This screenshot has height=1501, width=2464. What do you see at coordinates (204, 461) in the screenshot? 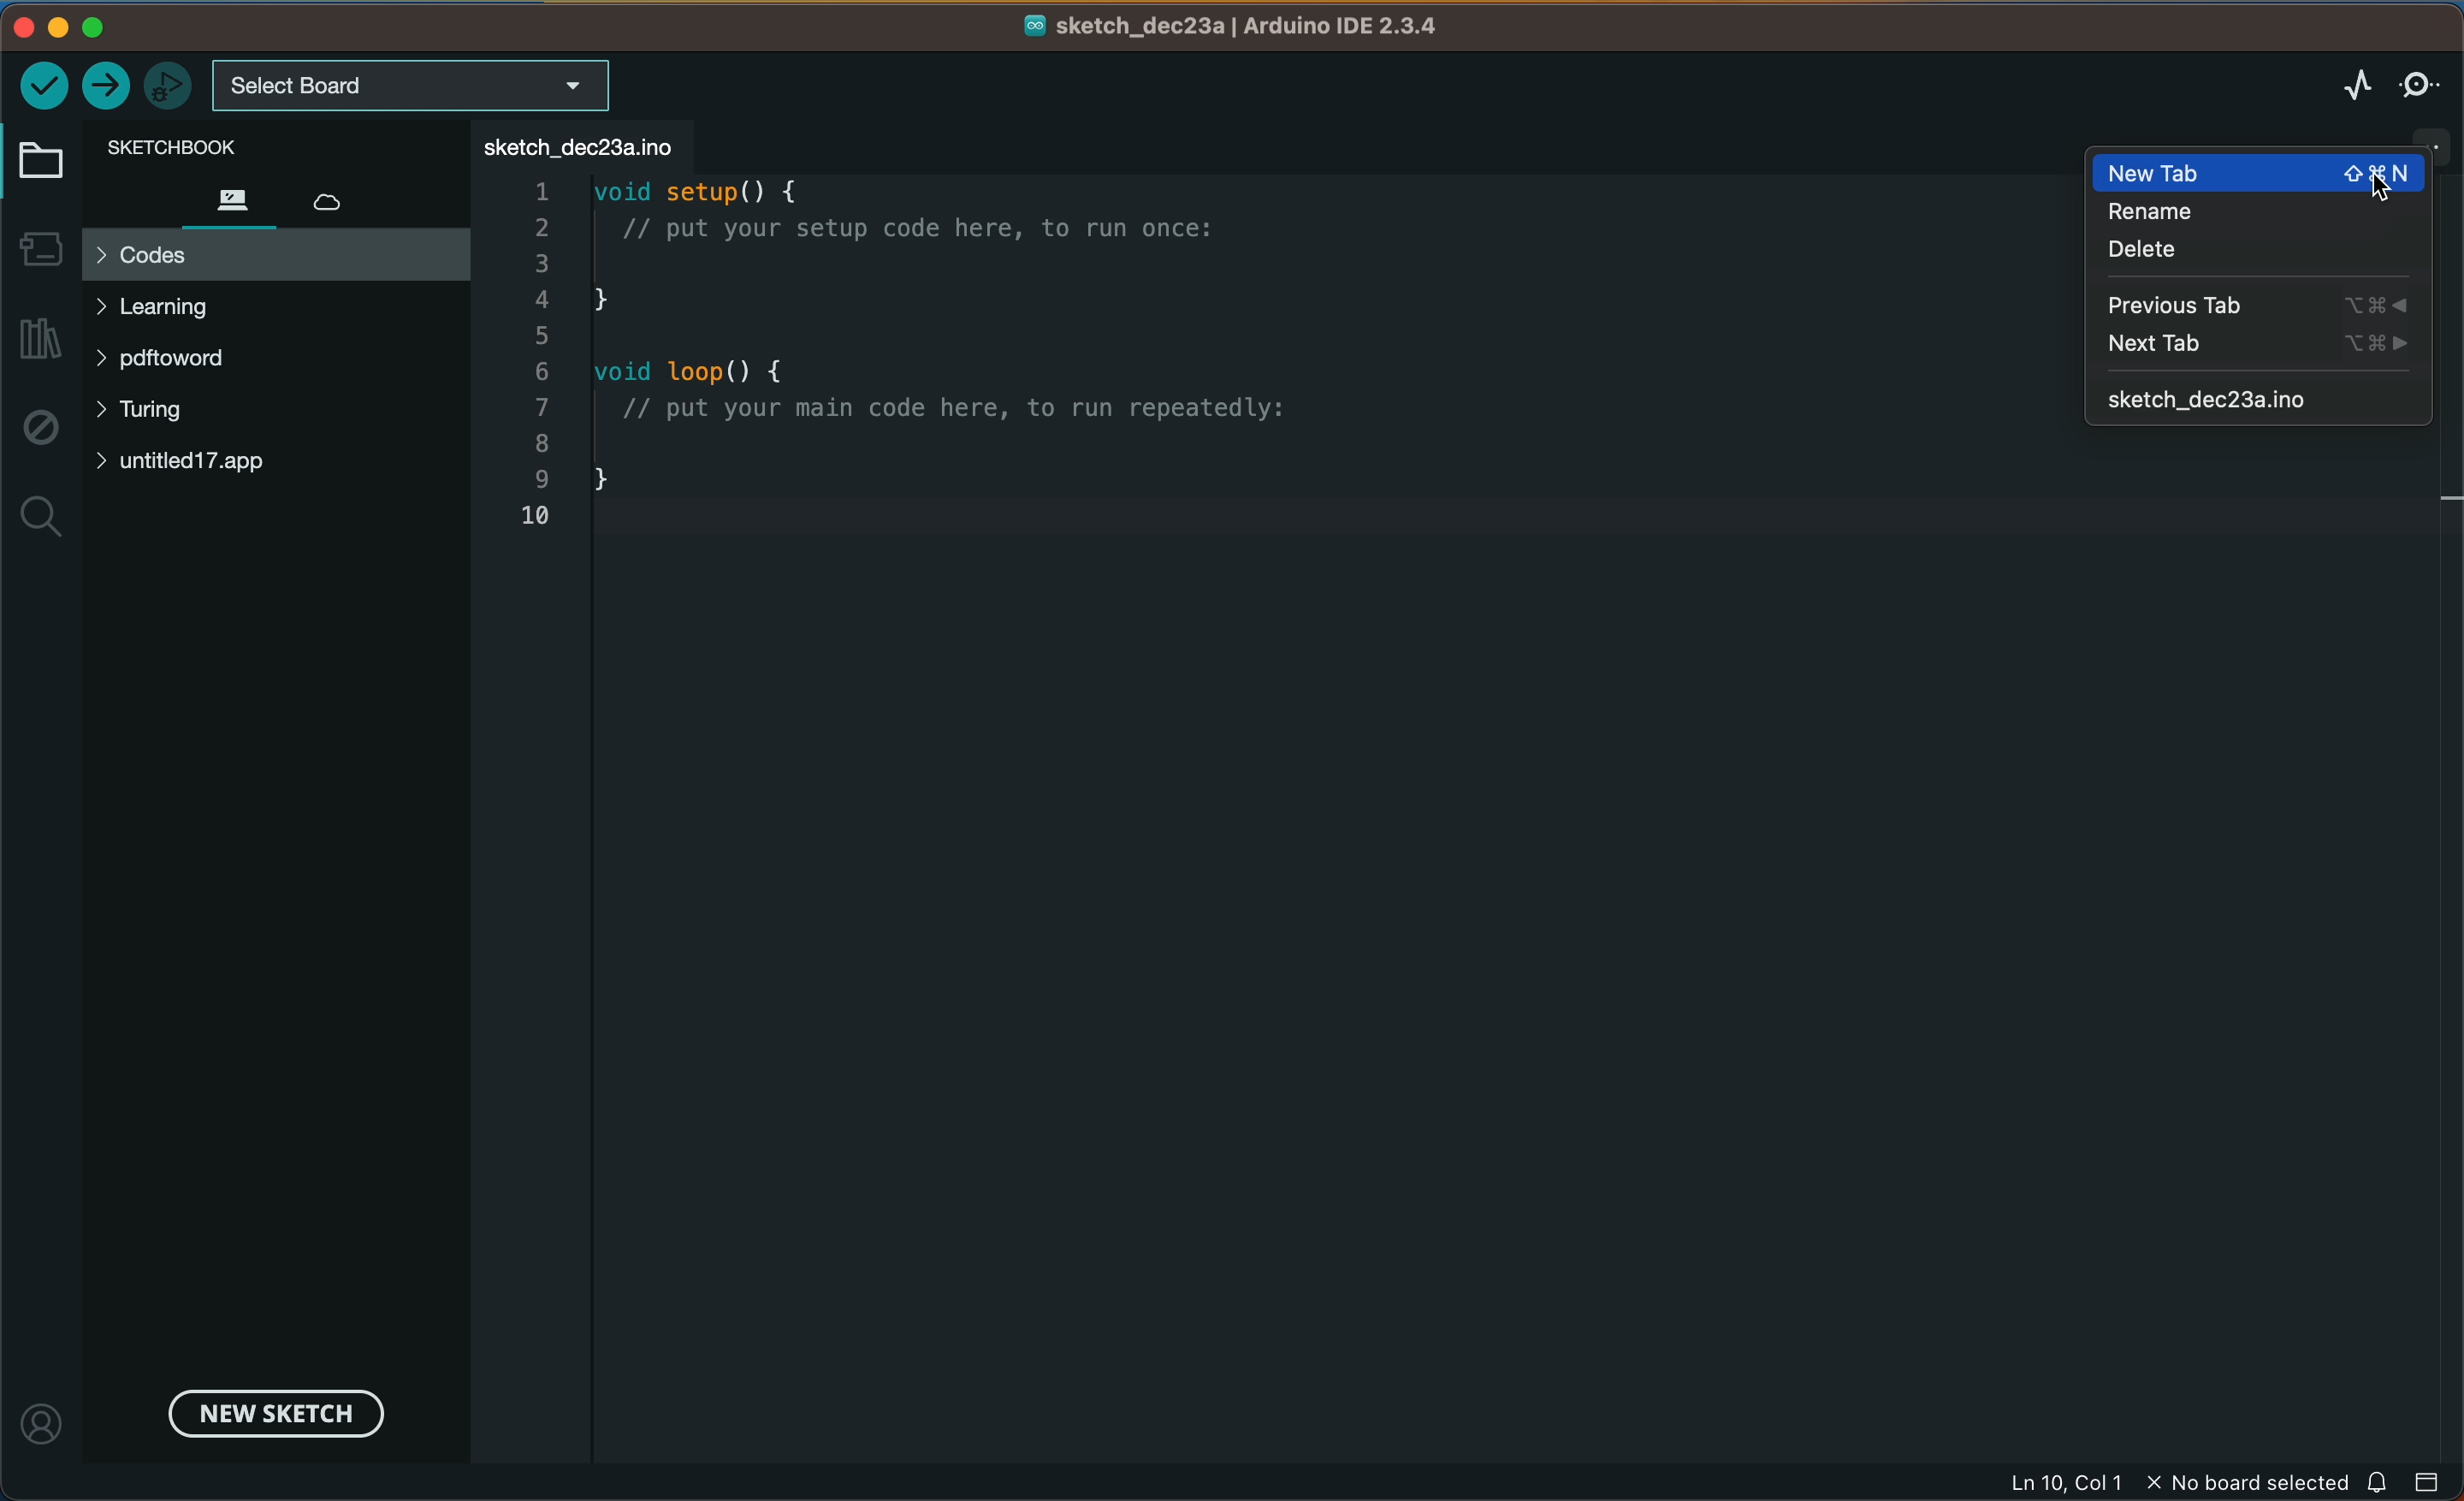
I see `untitled 17` at bounding box center [204, 461].